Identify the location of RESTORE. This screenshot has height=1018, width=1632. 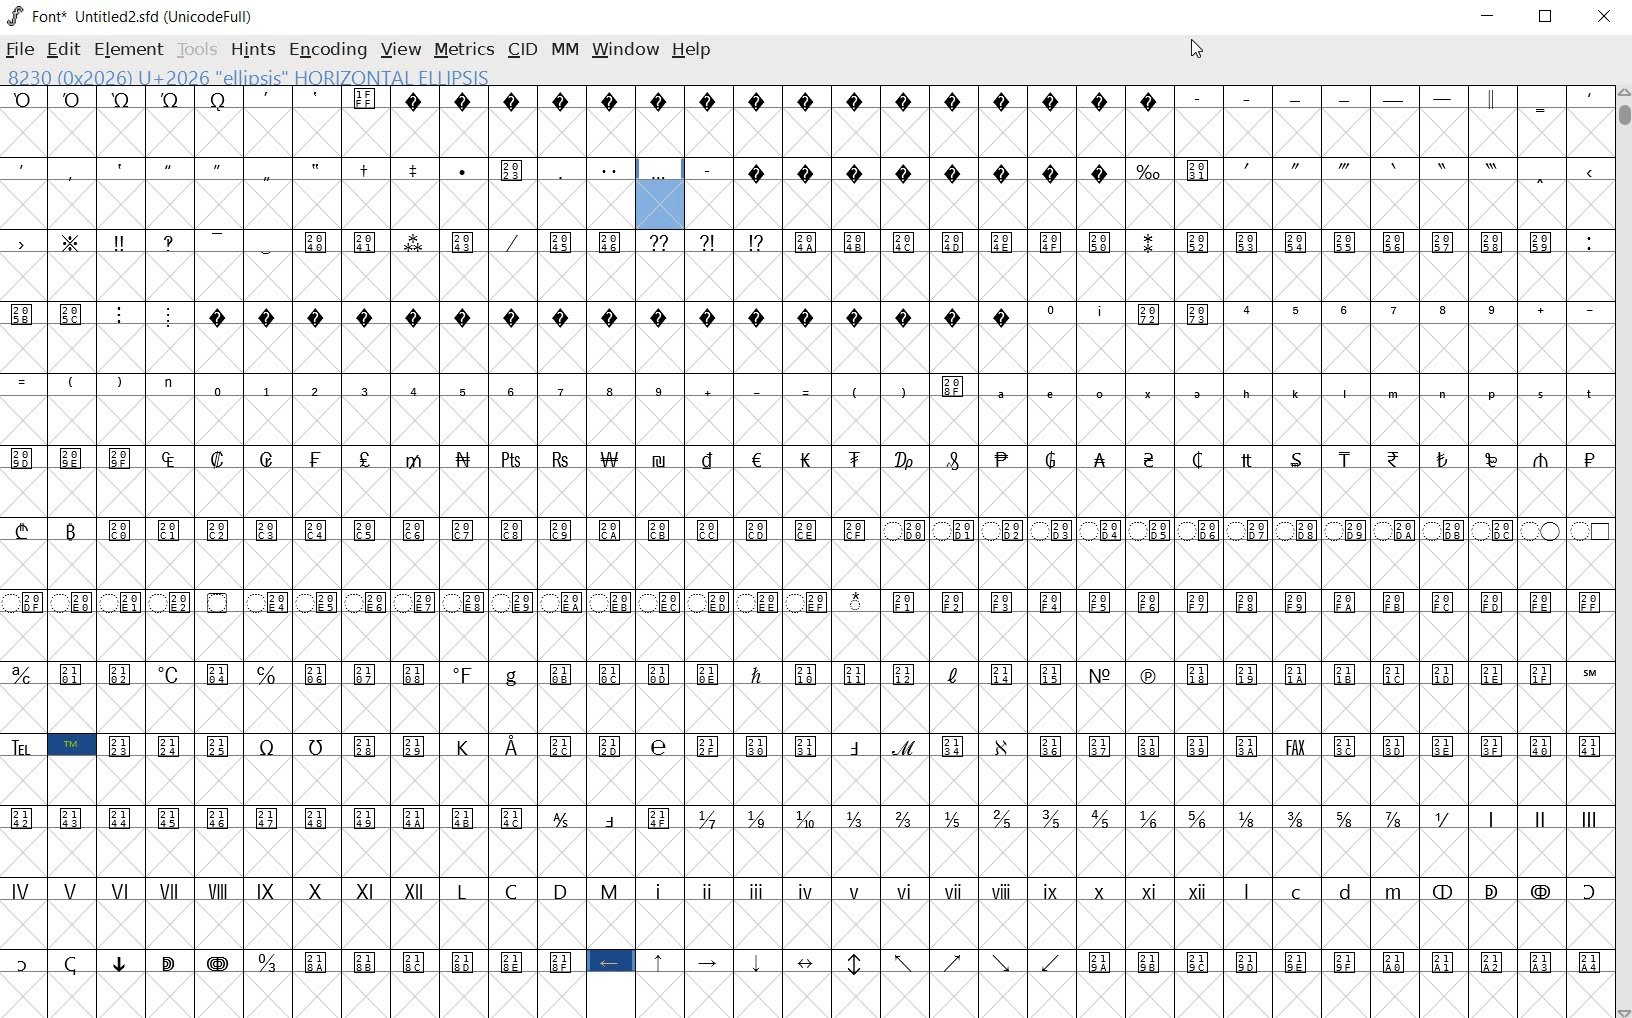
(1546, 17).